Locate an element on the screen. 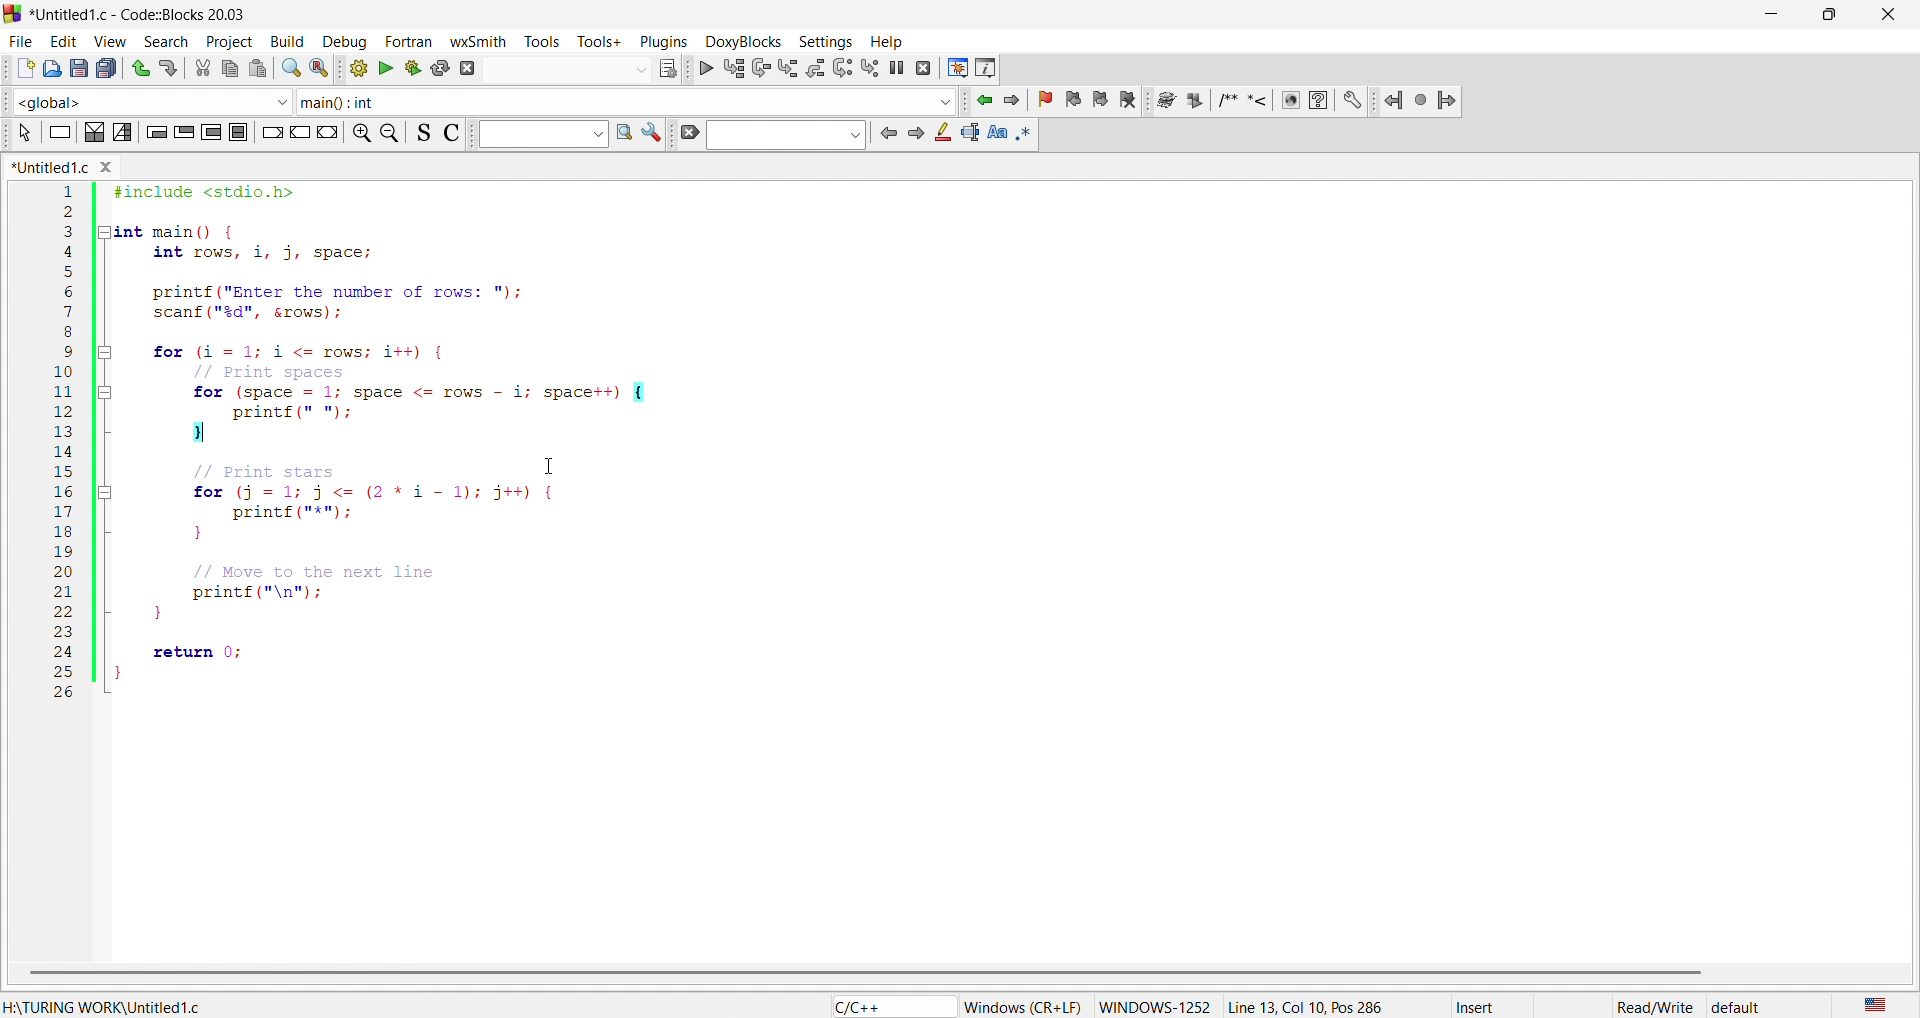  Extract is located at coordinates (1193, 102).